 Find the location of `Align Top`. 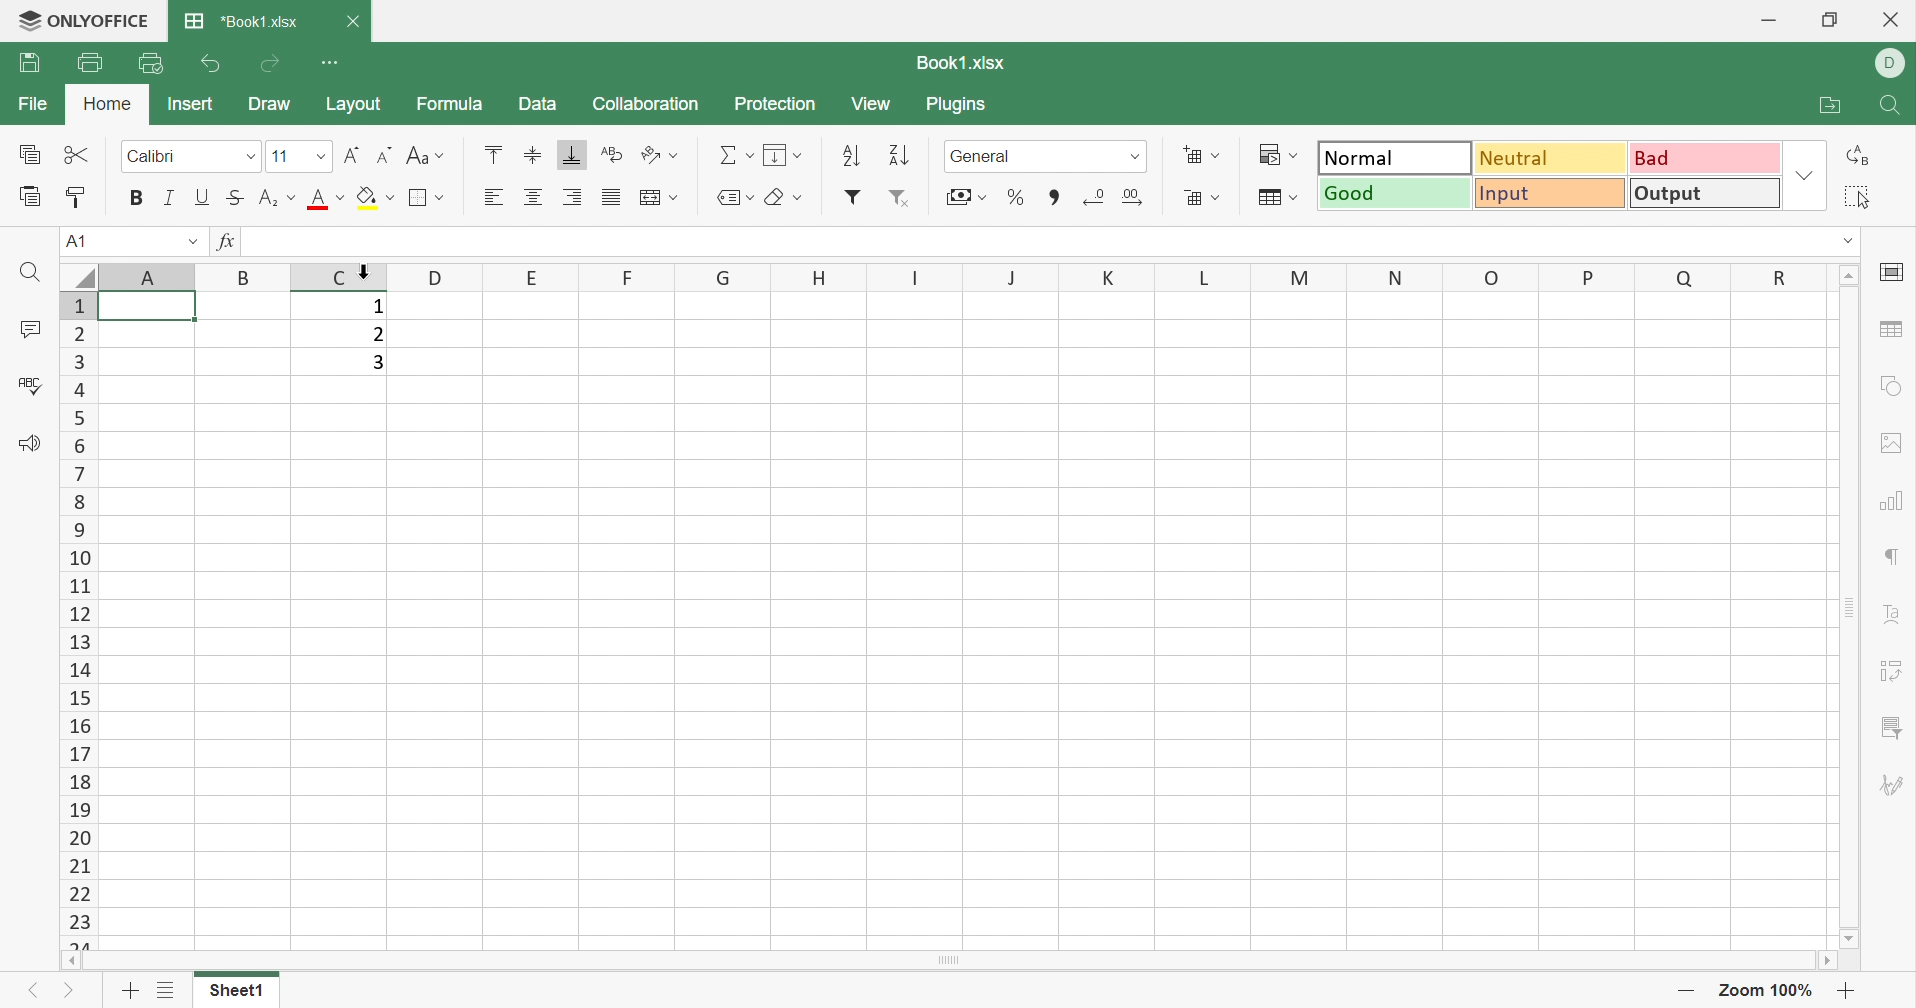

Align Top is located at coordinates (496, 153).